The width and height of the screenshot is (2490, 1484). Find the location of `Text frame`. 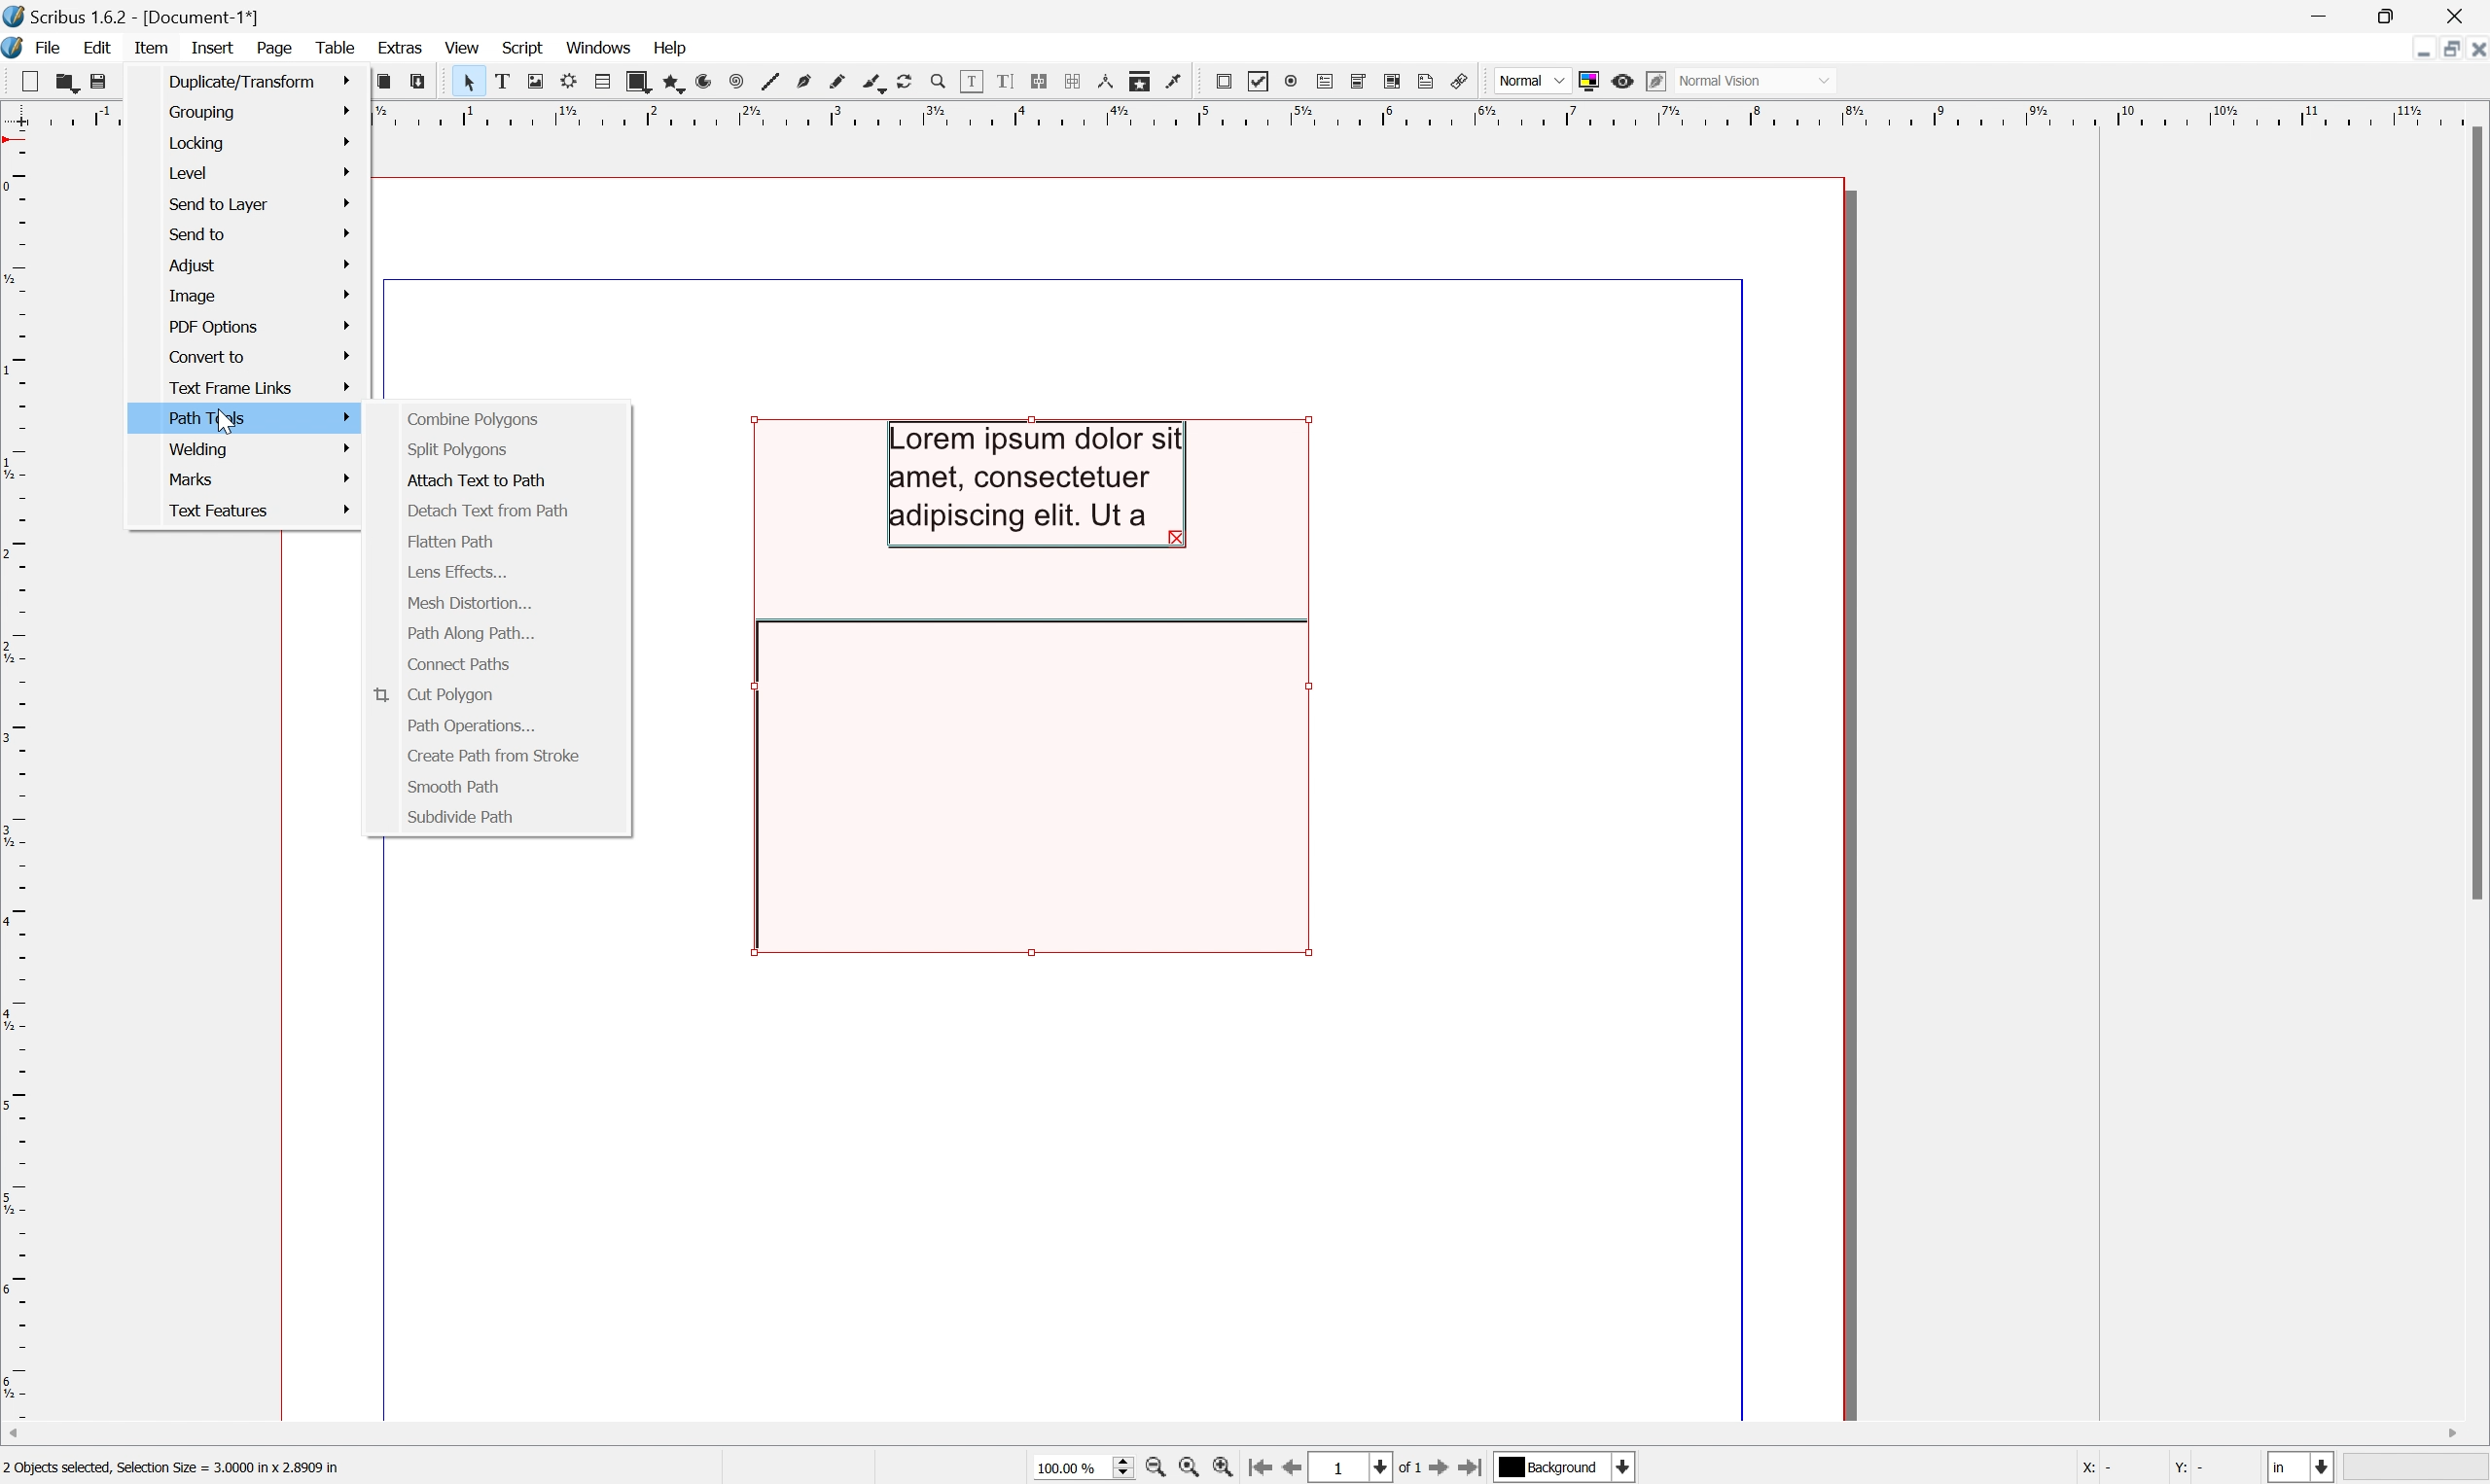

Text frame is located at coordinates (500, 84).